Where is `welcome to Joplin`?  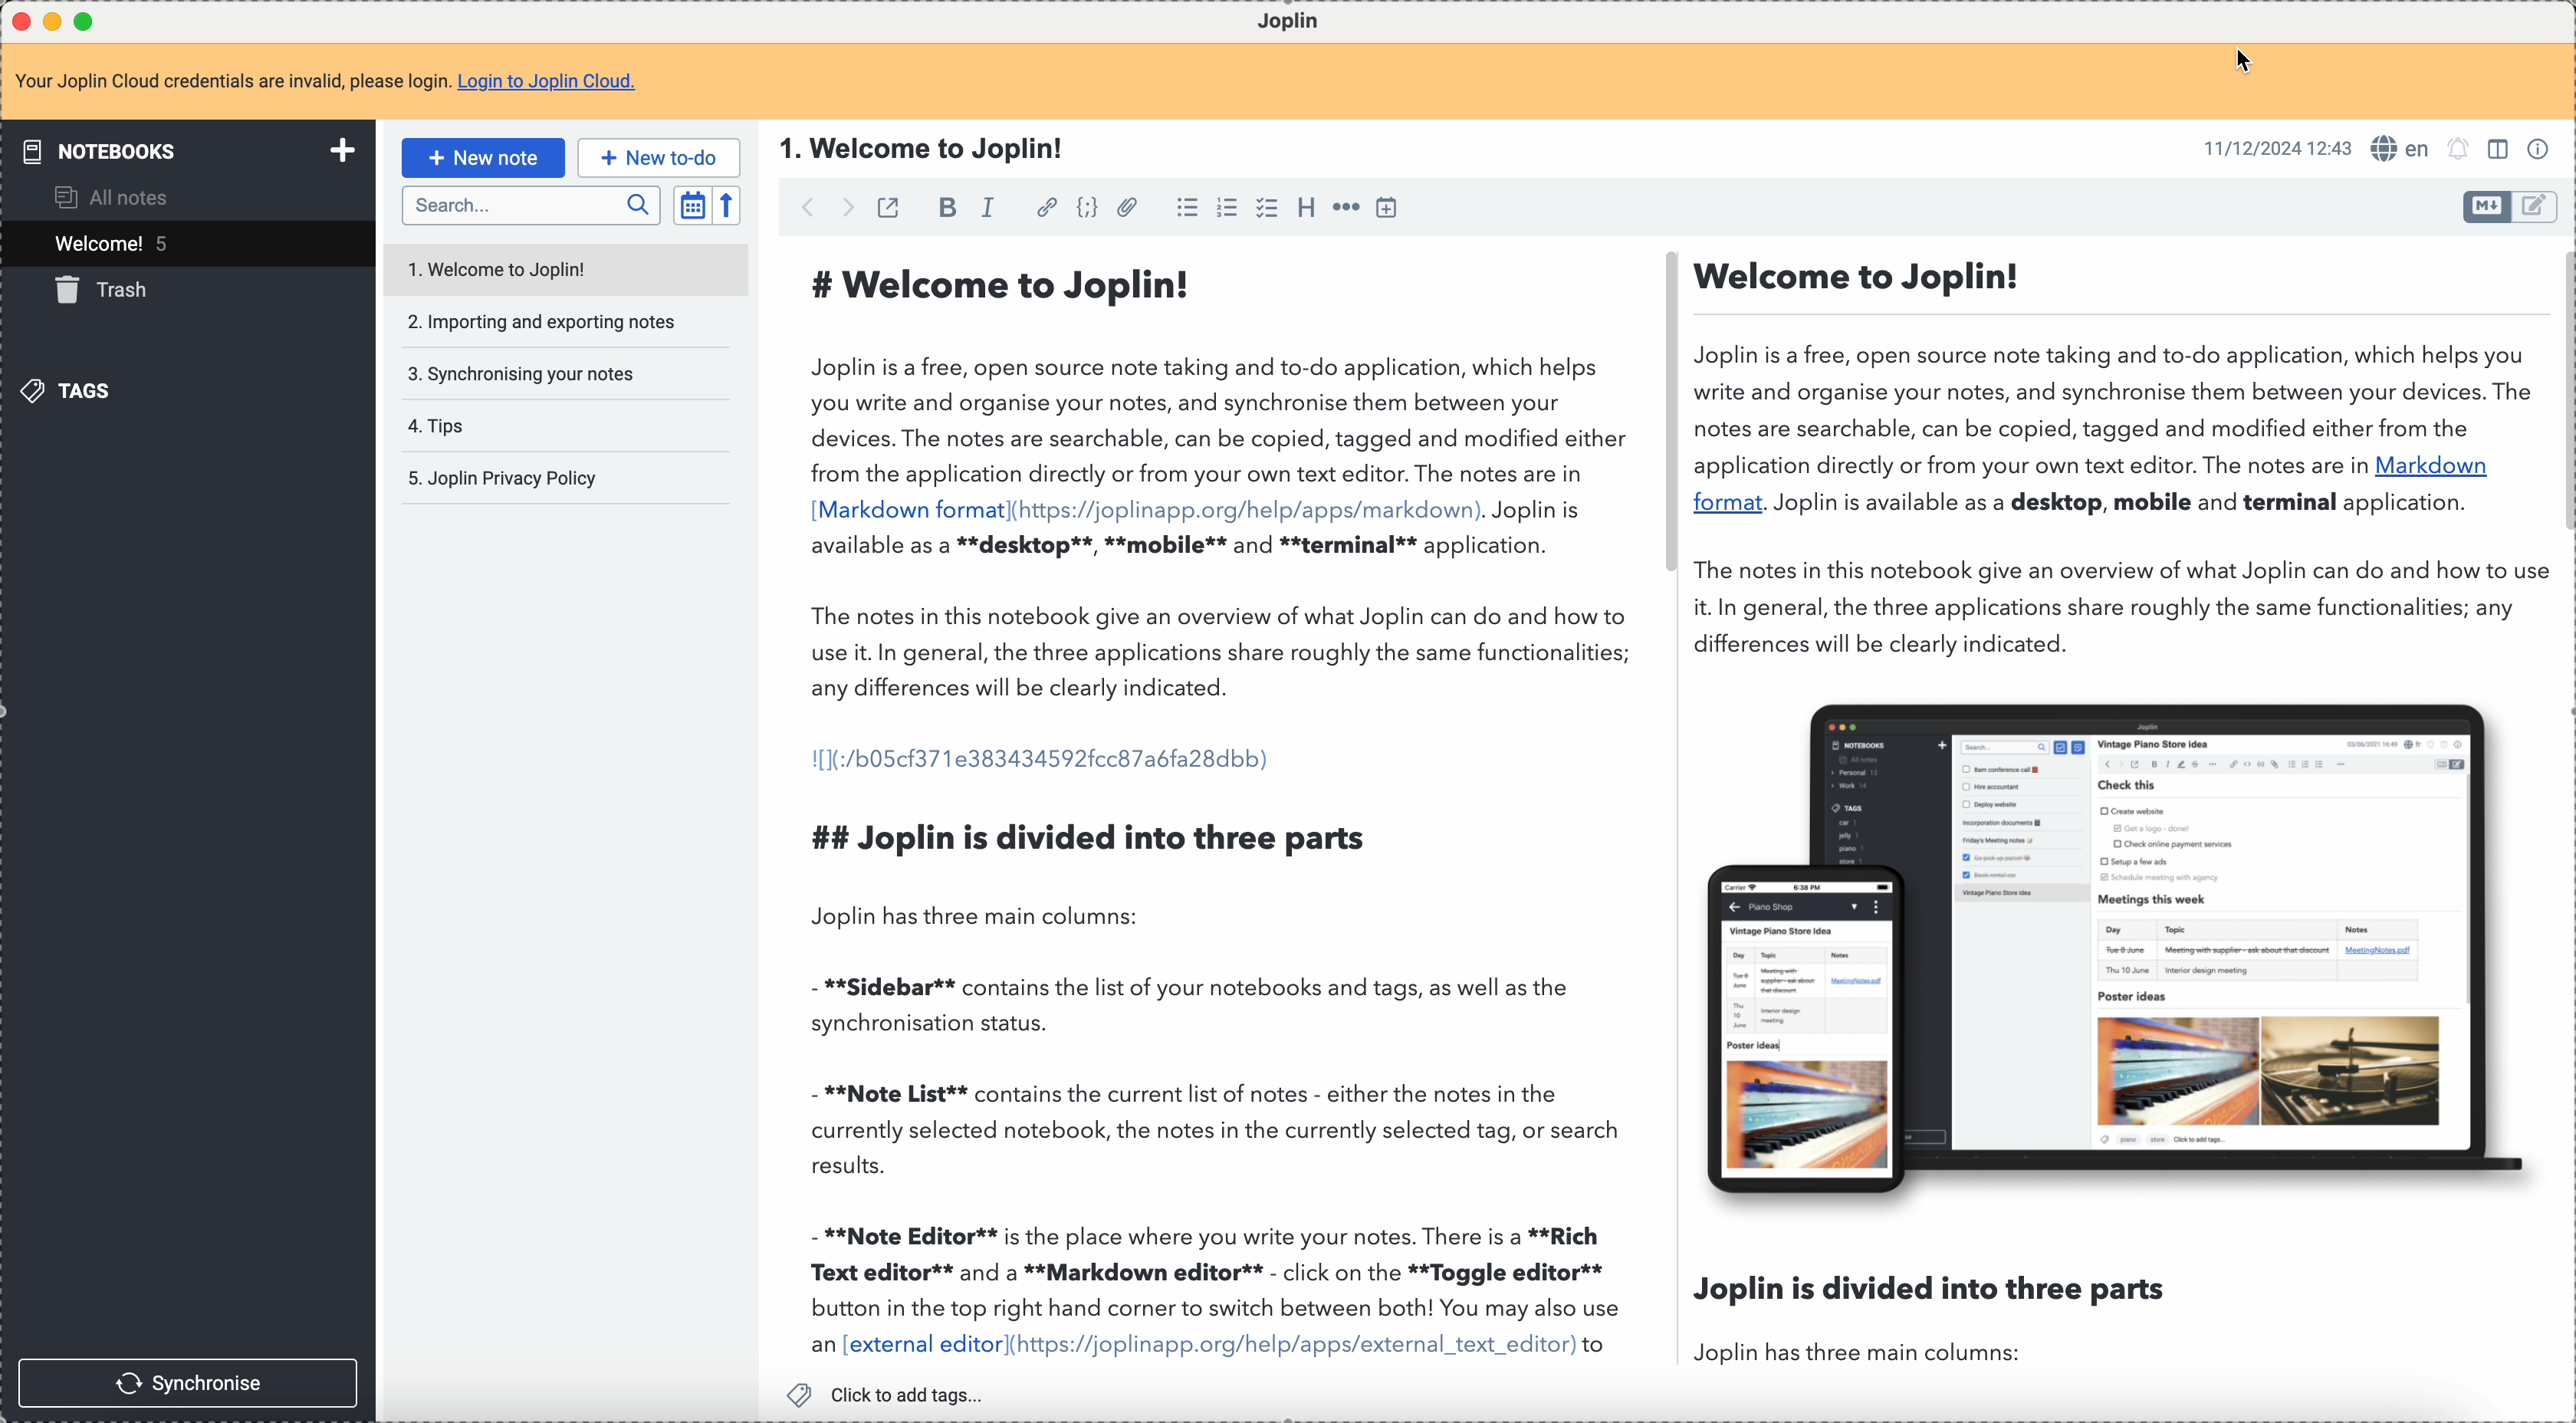
welcome to Joplin is located at coordinates (502, 265).